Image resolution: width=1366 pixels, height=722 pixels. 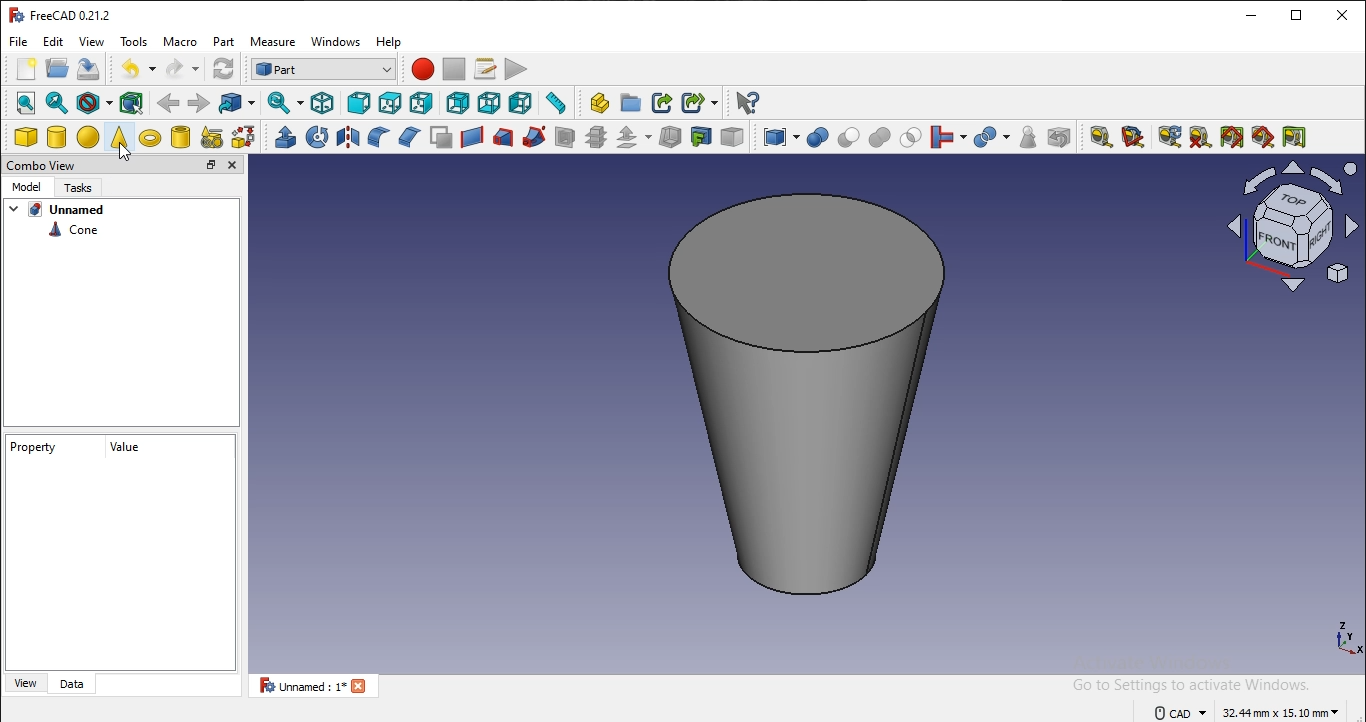 What do you see at coordinates (669, 138) in the screenshot?
I see `thickness` at bounding box center [669, 138].